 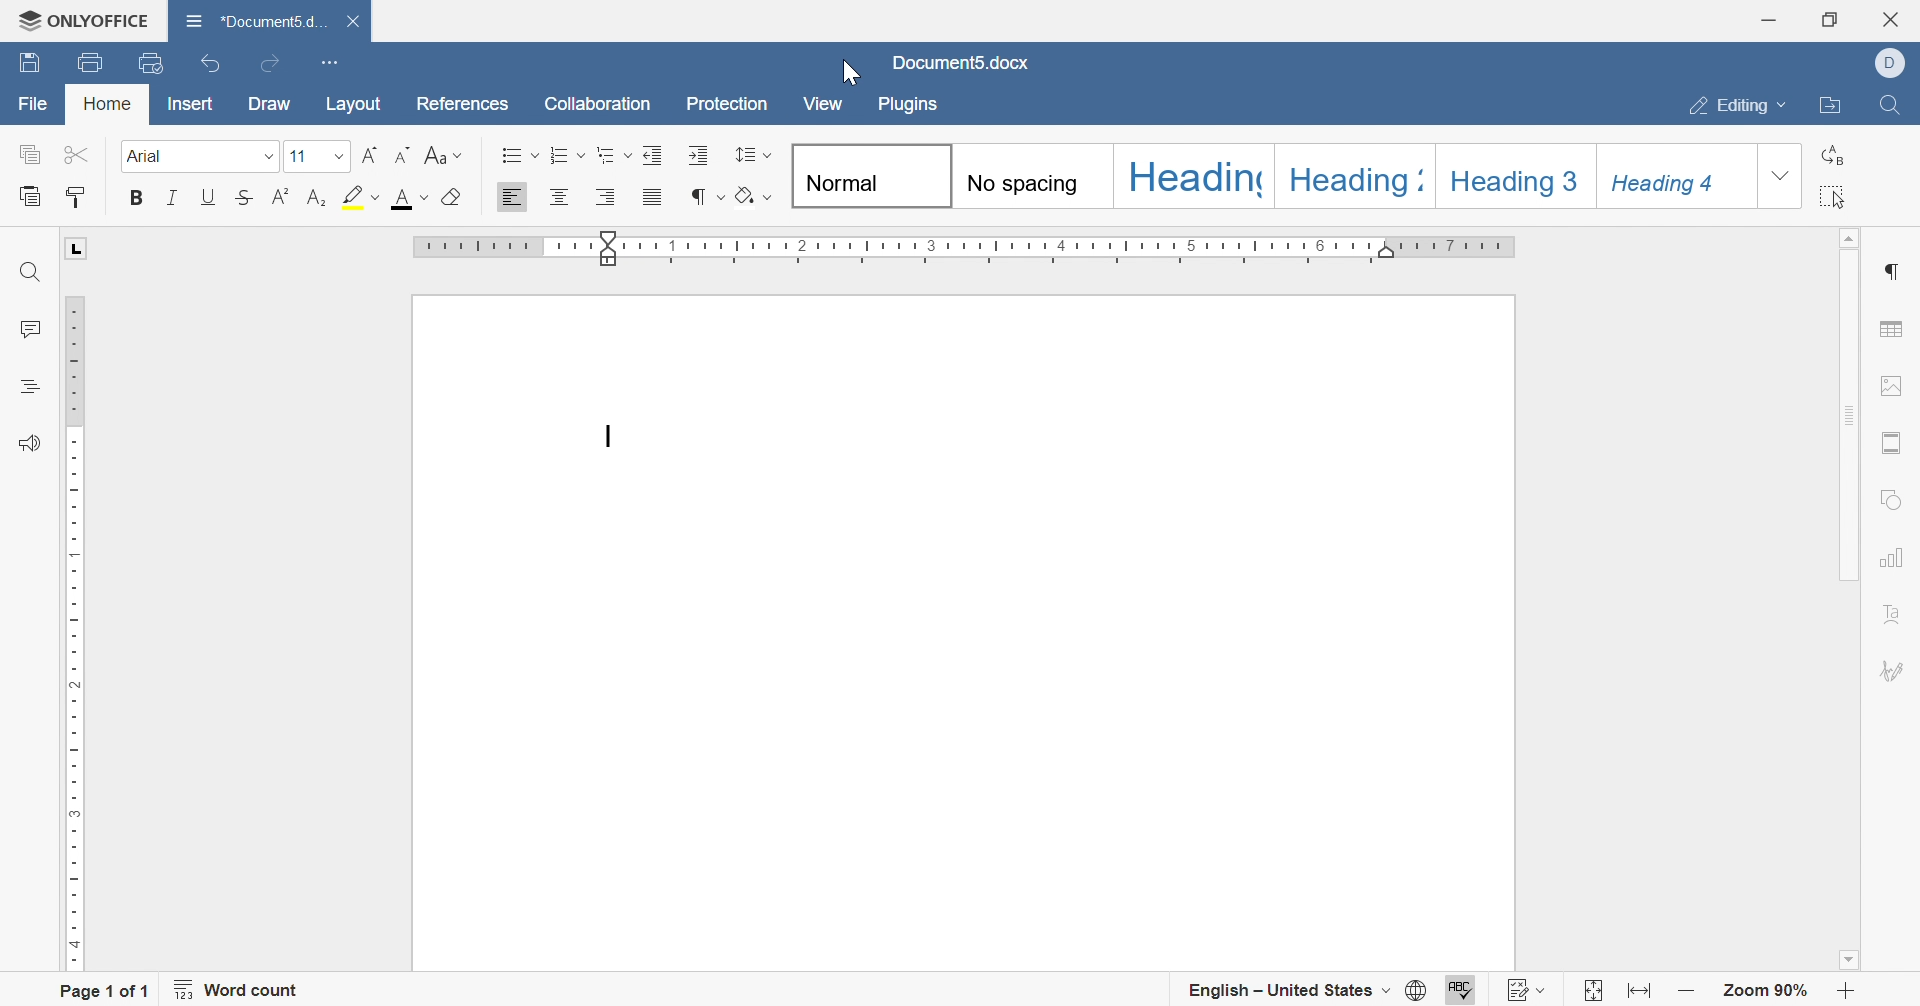 What do you see at coordinates (826, 104) in the screenshot?
I see `view` at bounding box center [826, 104].